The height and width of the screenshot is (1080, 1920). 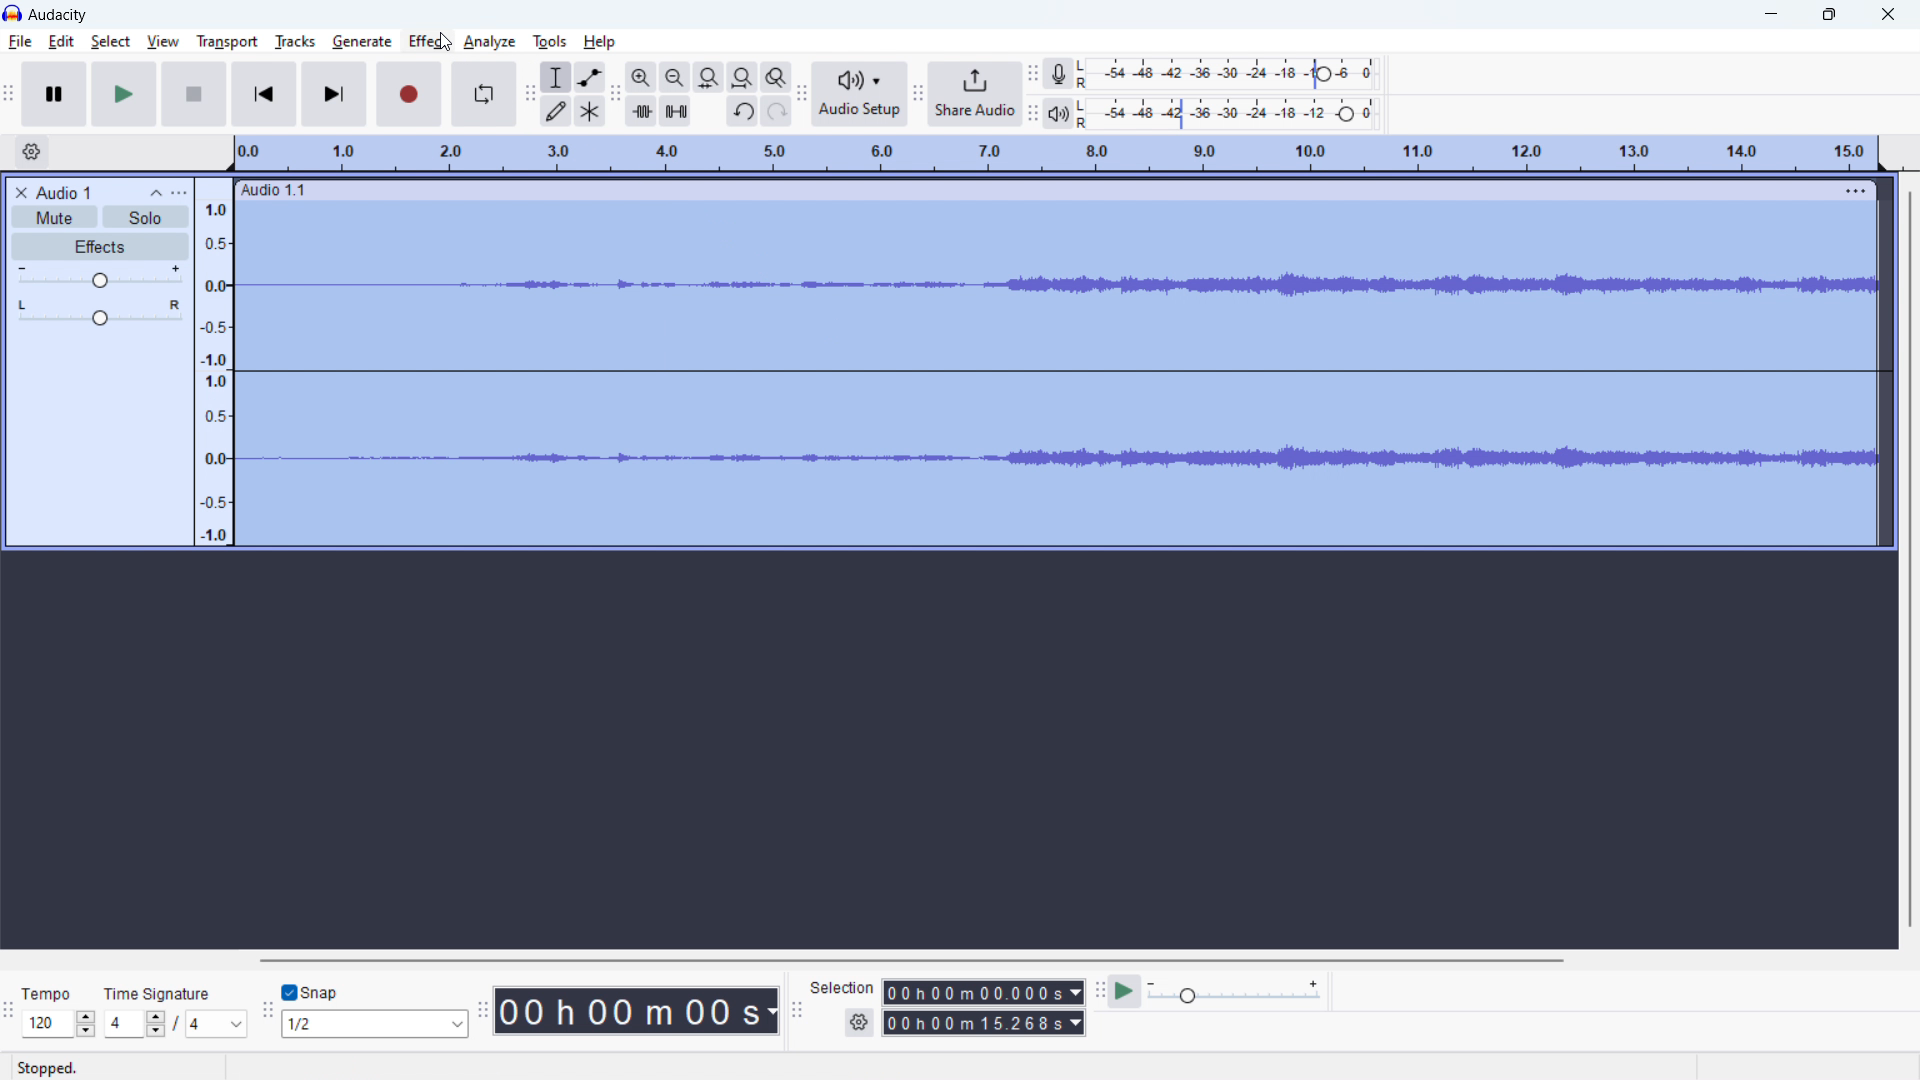 What do you see at coordinates (858, 1023) in the screenshot?
I see `settings` at bounding box center [858, 1023].